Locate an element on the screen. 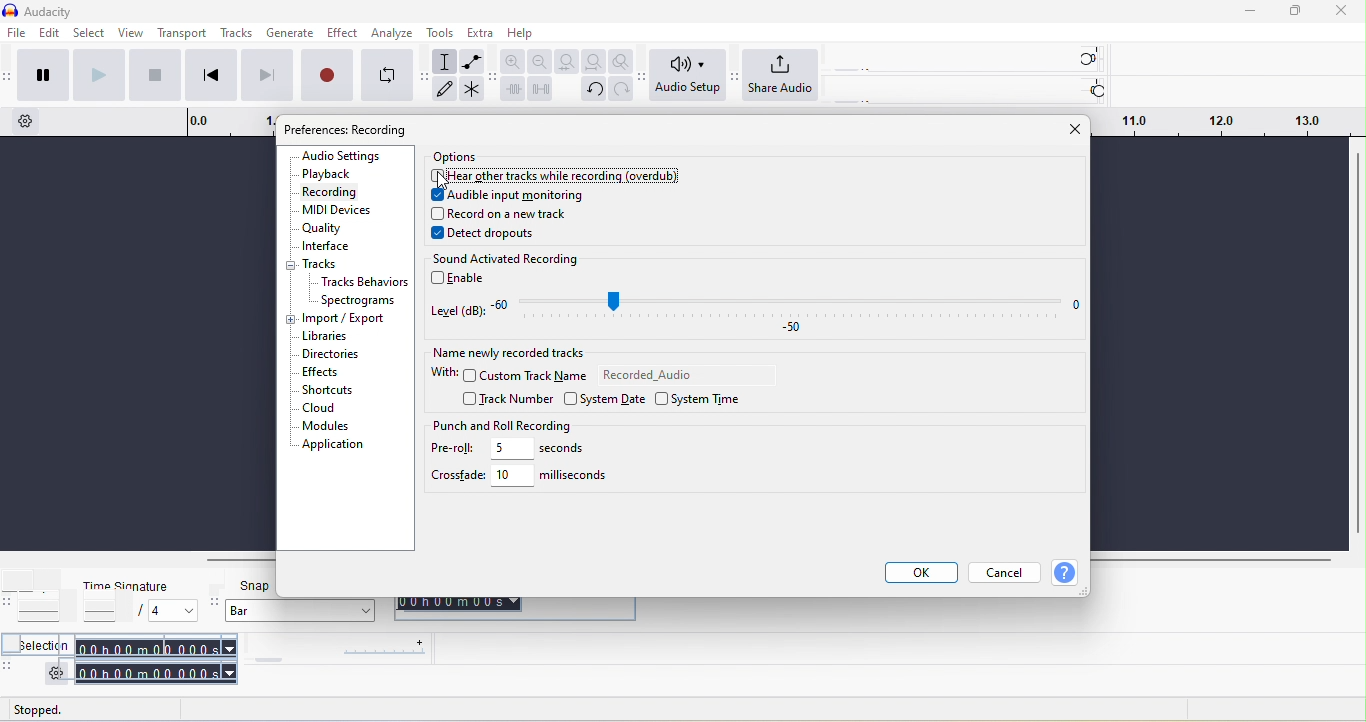 The height and width of the screenshot is (722, 1366). directories is located at coordinates (339, 355).